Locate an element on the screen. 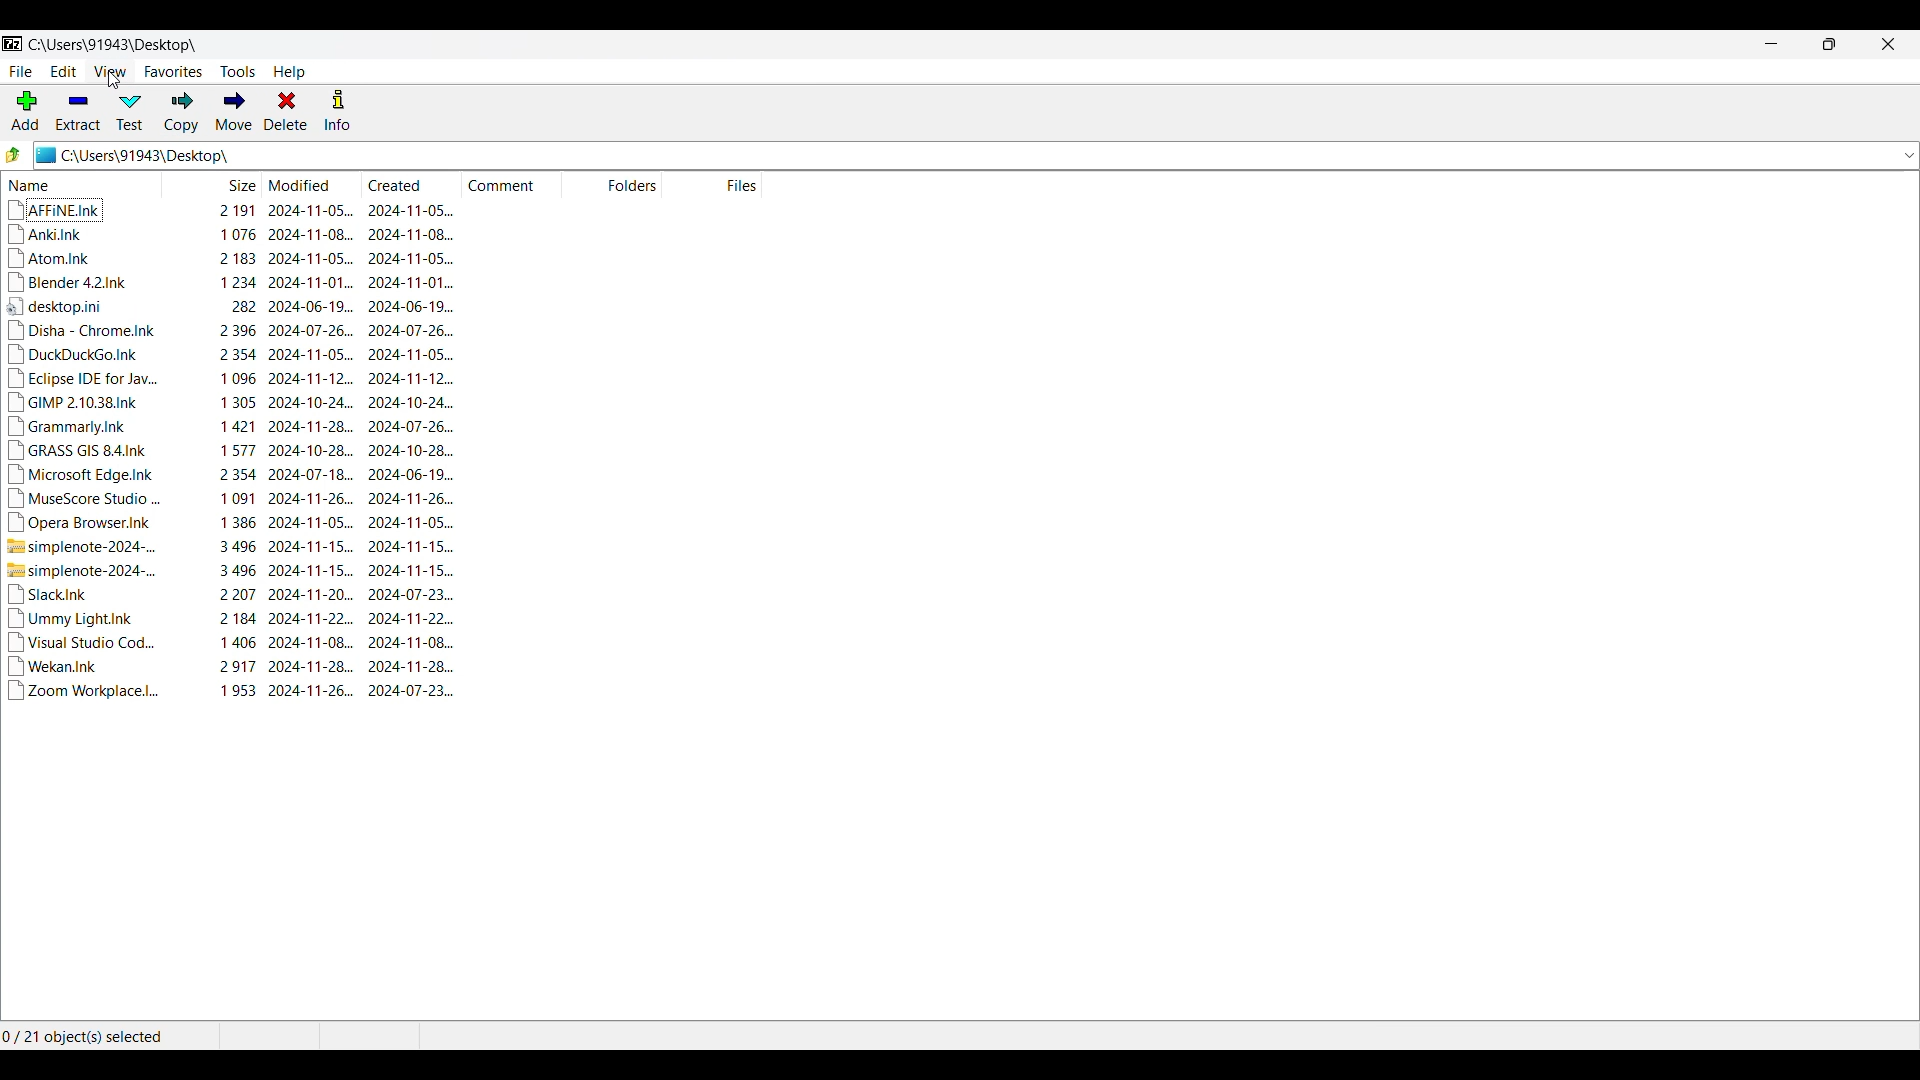  Anki.Ink 1076 2024-11-08. 2024-11-08. is located at coordinates (241, 235).